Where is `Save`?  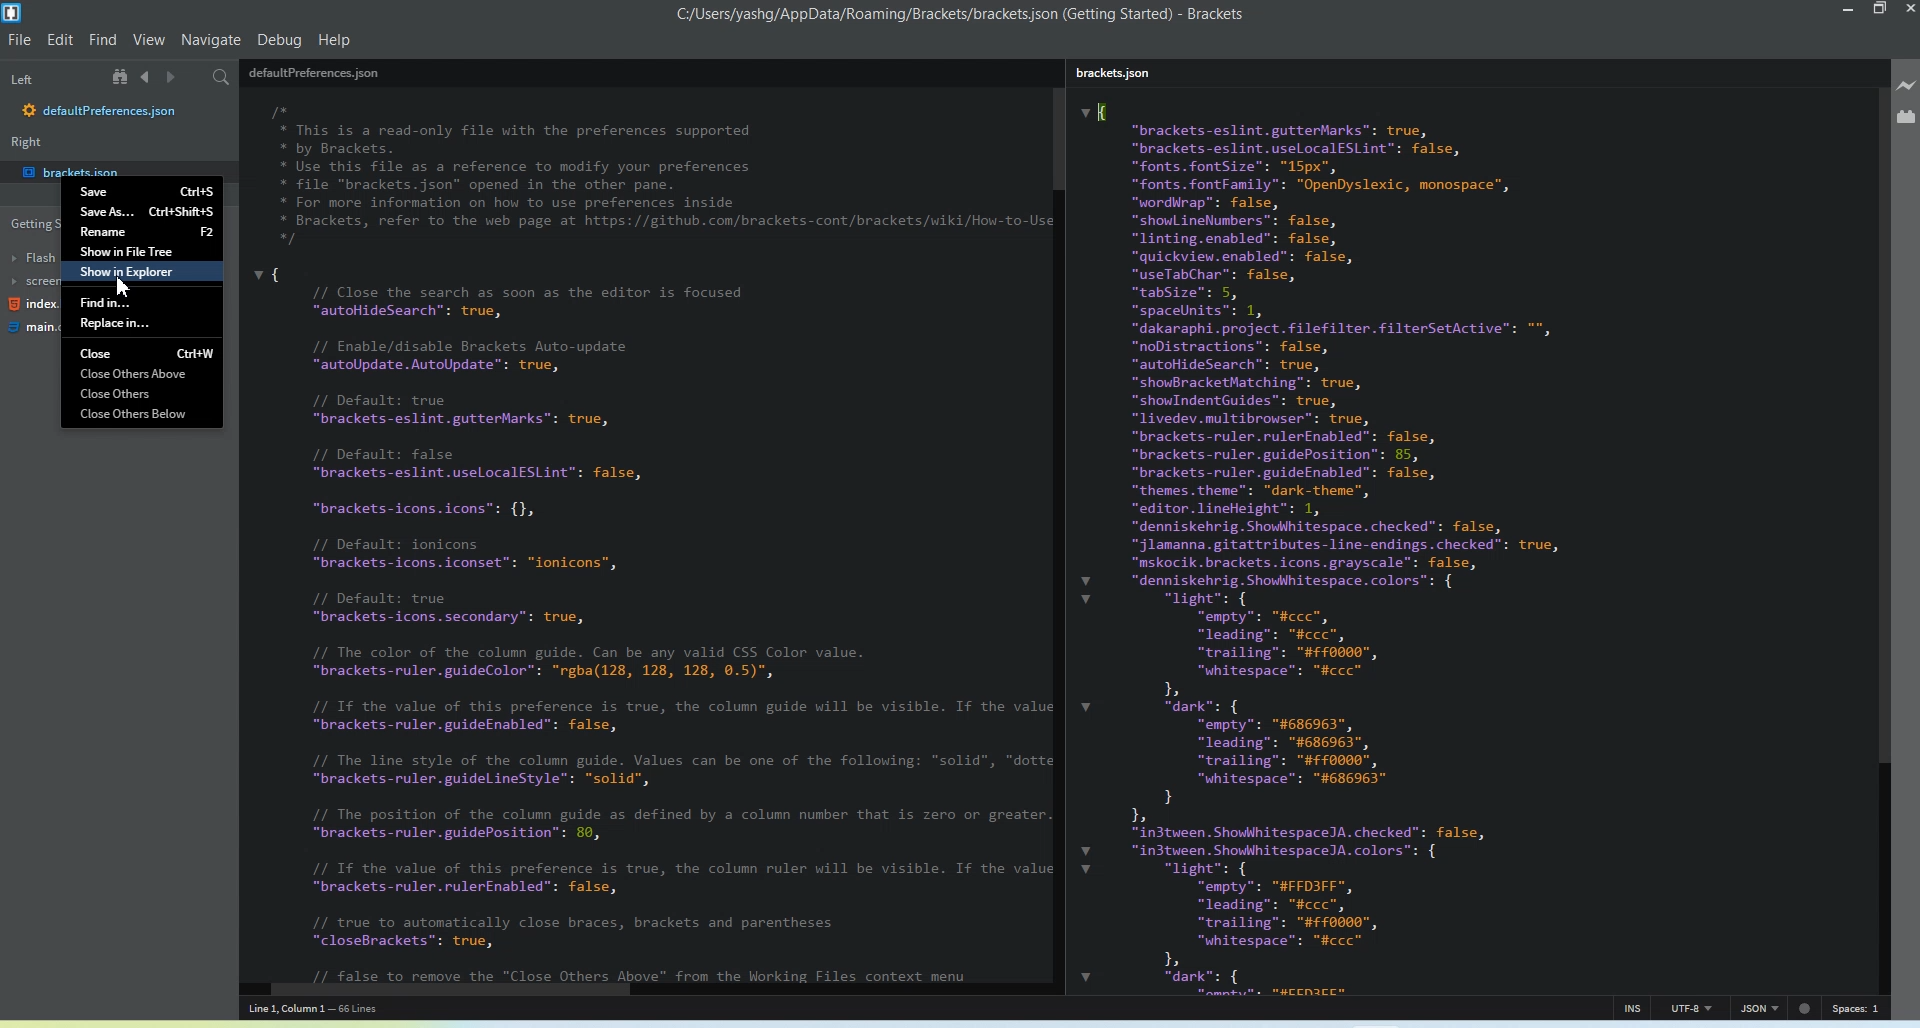
Save is located at coordinates (141, 188).